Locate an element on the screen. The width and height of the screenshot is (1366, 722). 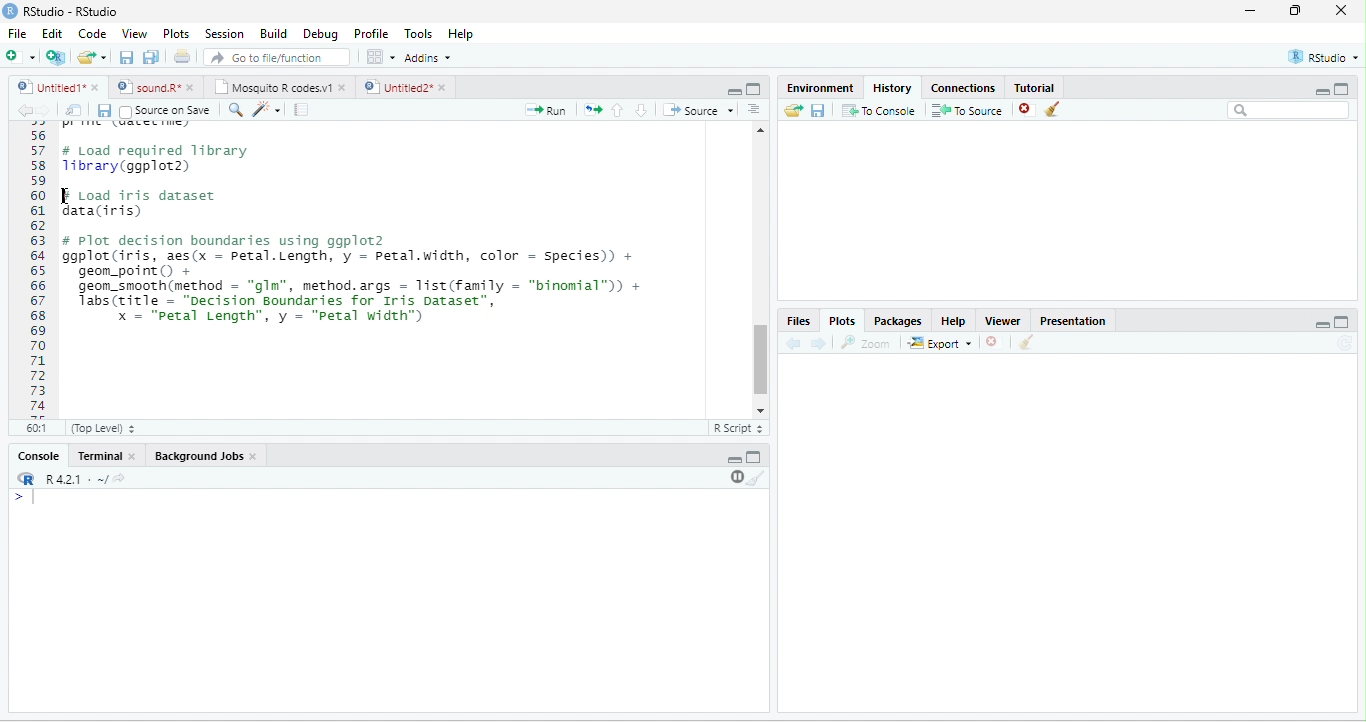
To source is located at coordinates (965, 111).